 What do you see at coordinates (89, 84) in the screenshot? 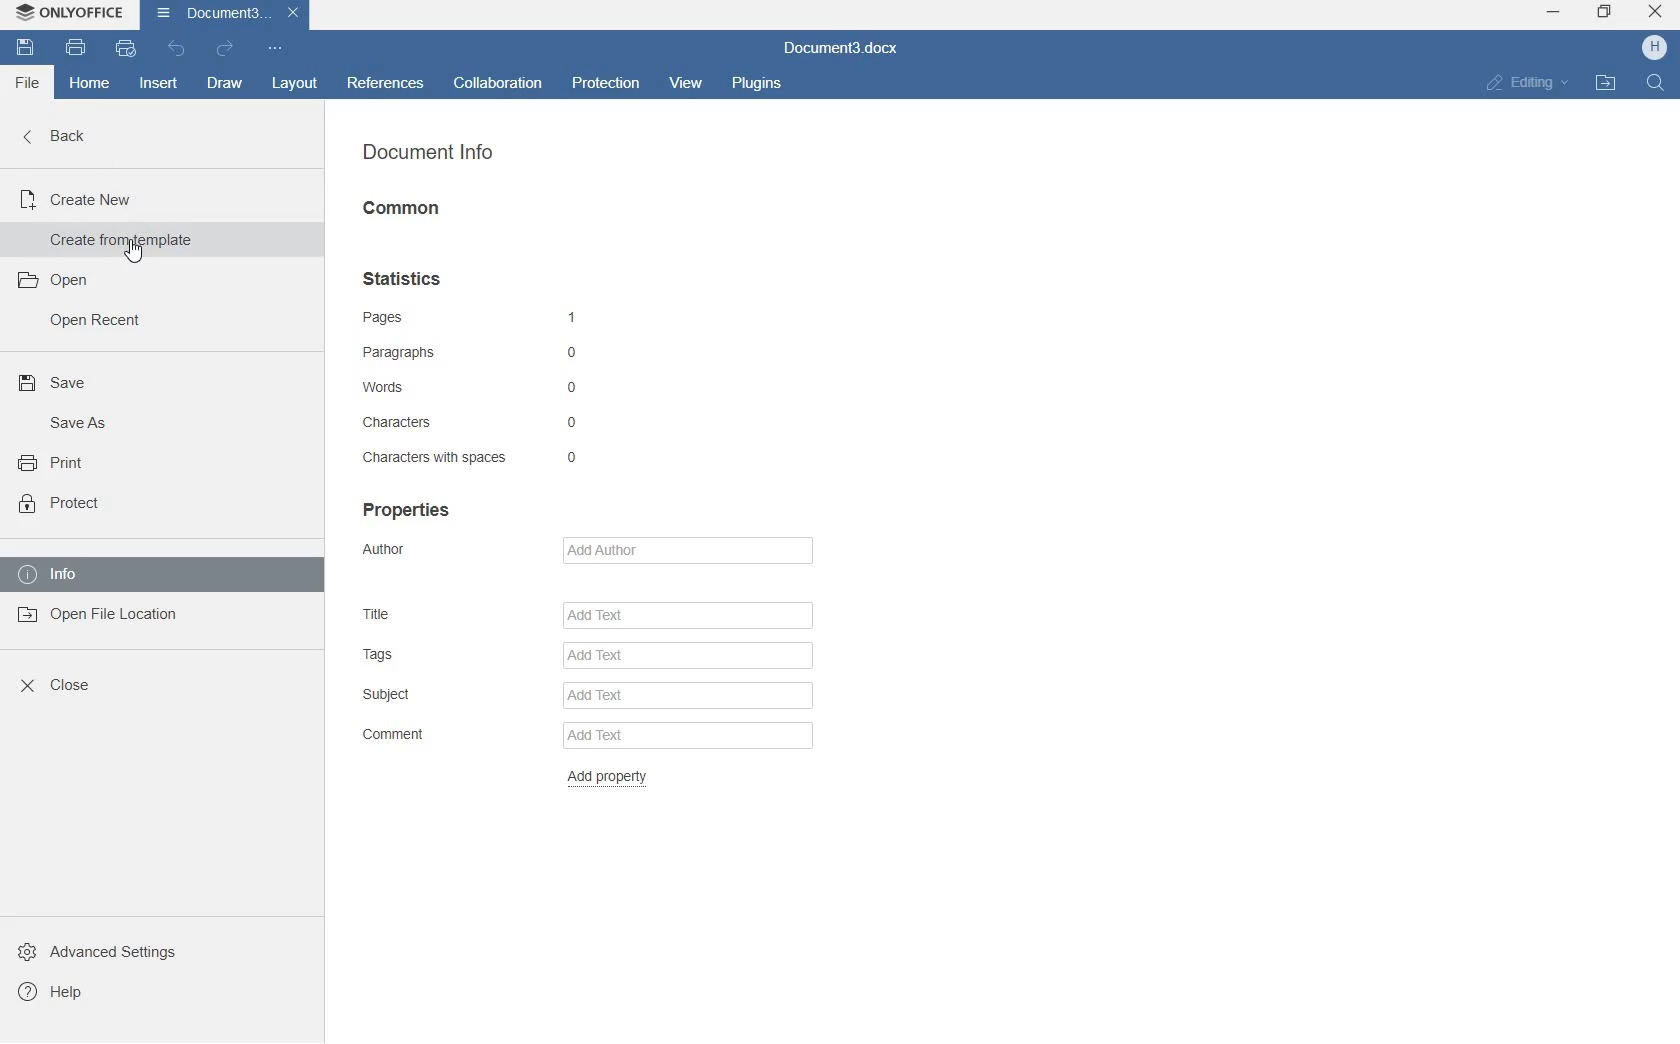
I see `home` at bounding box center [89, 84].